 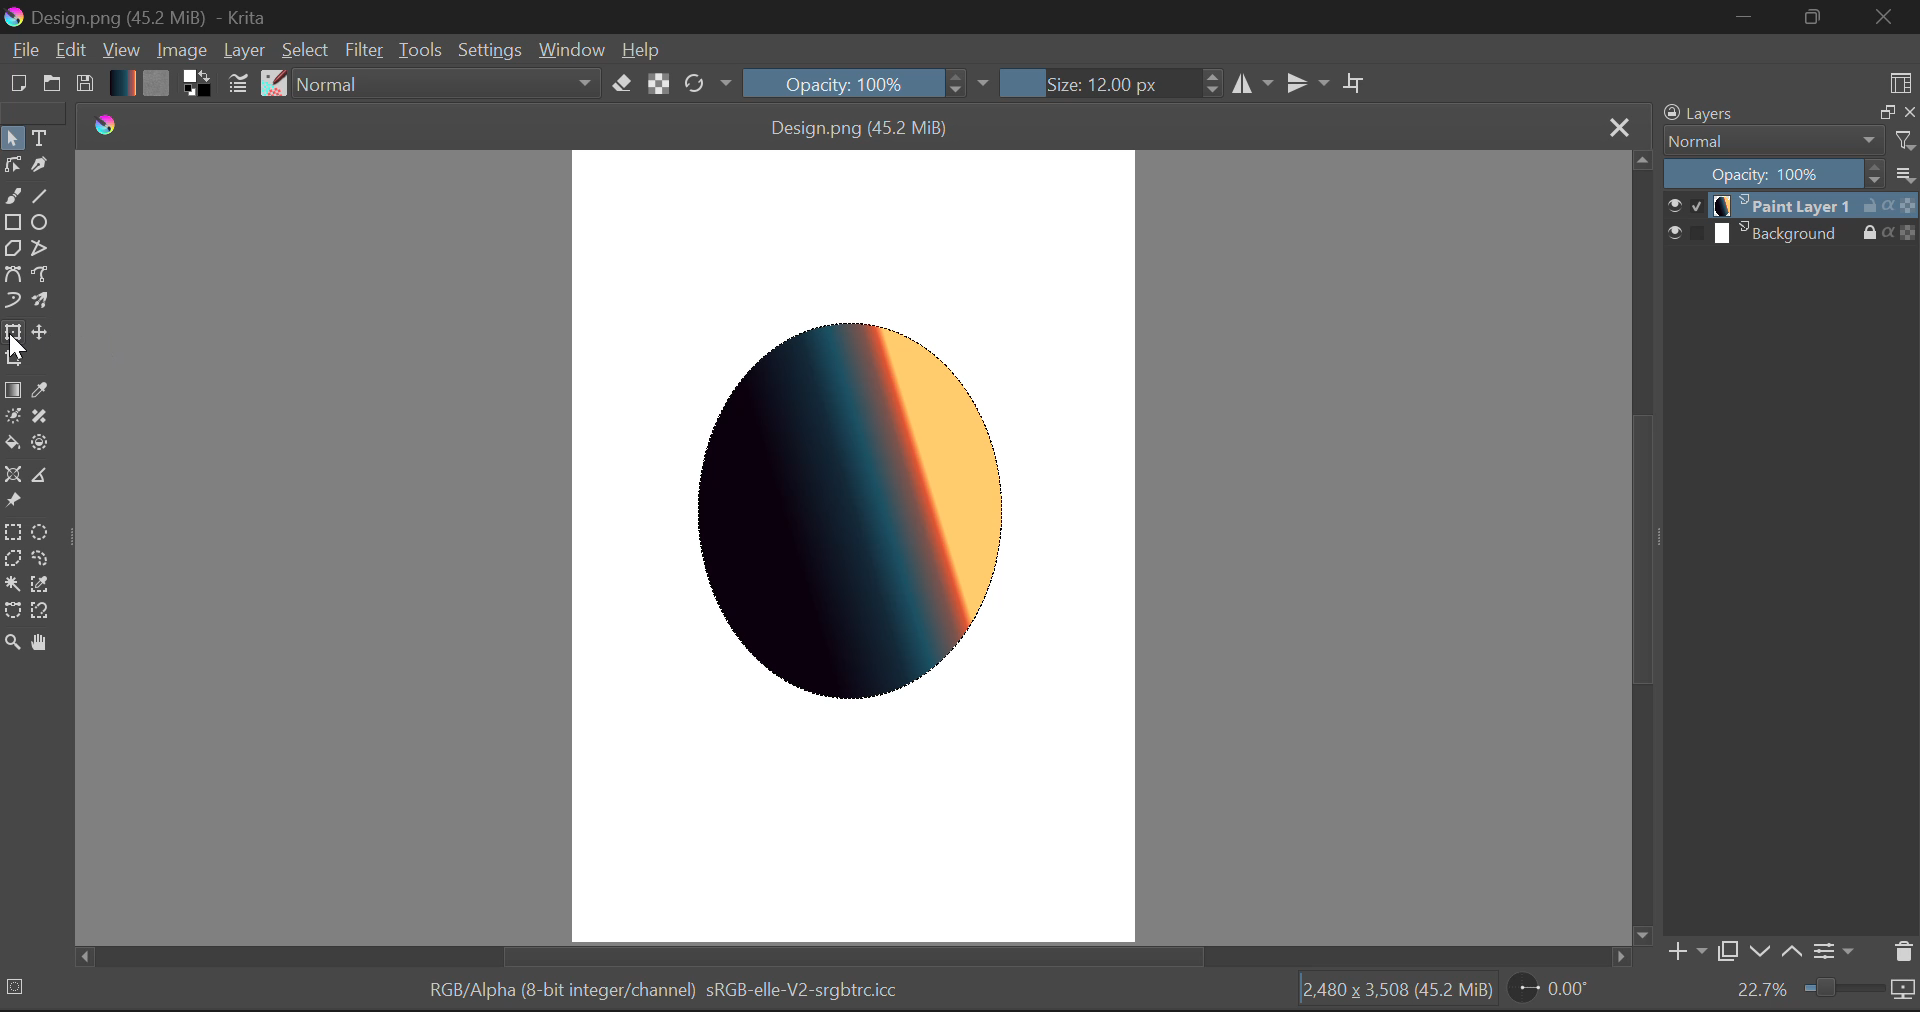 What do you see at coordinates (1792, 233) in the screenshot?
I see `Background Layer` at bounding box center [1792, 233].